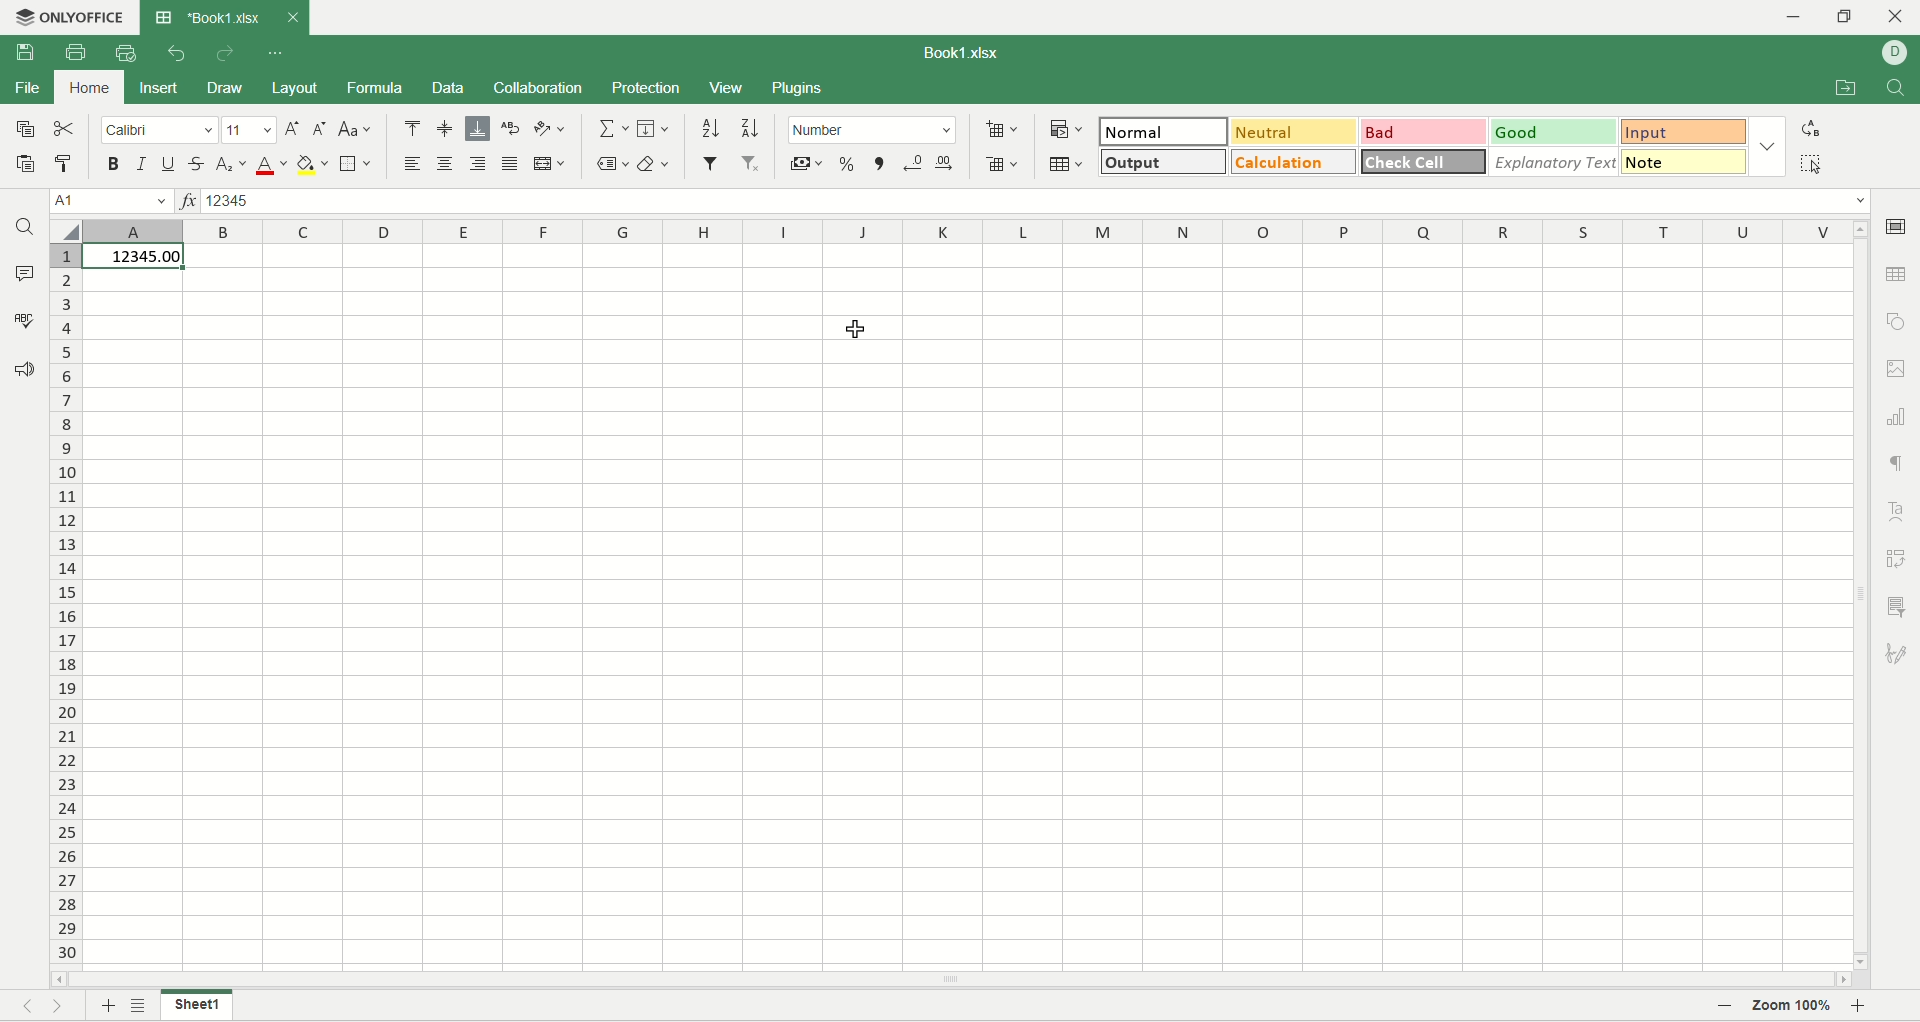 The width and height of the screenshot is (1920, 1022). What do you see at coordinates (512, 164) in the screenshot?
I see `justified` at bounding box center [512, 164].